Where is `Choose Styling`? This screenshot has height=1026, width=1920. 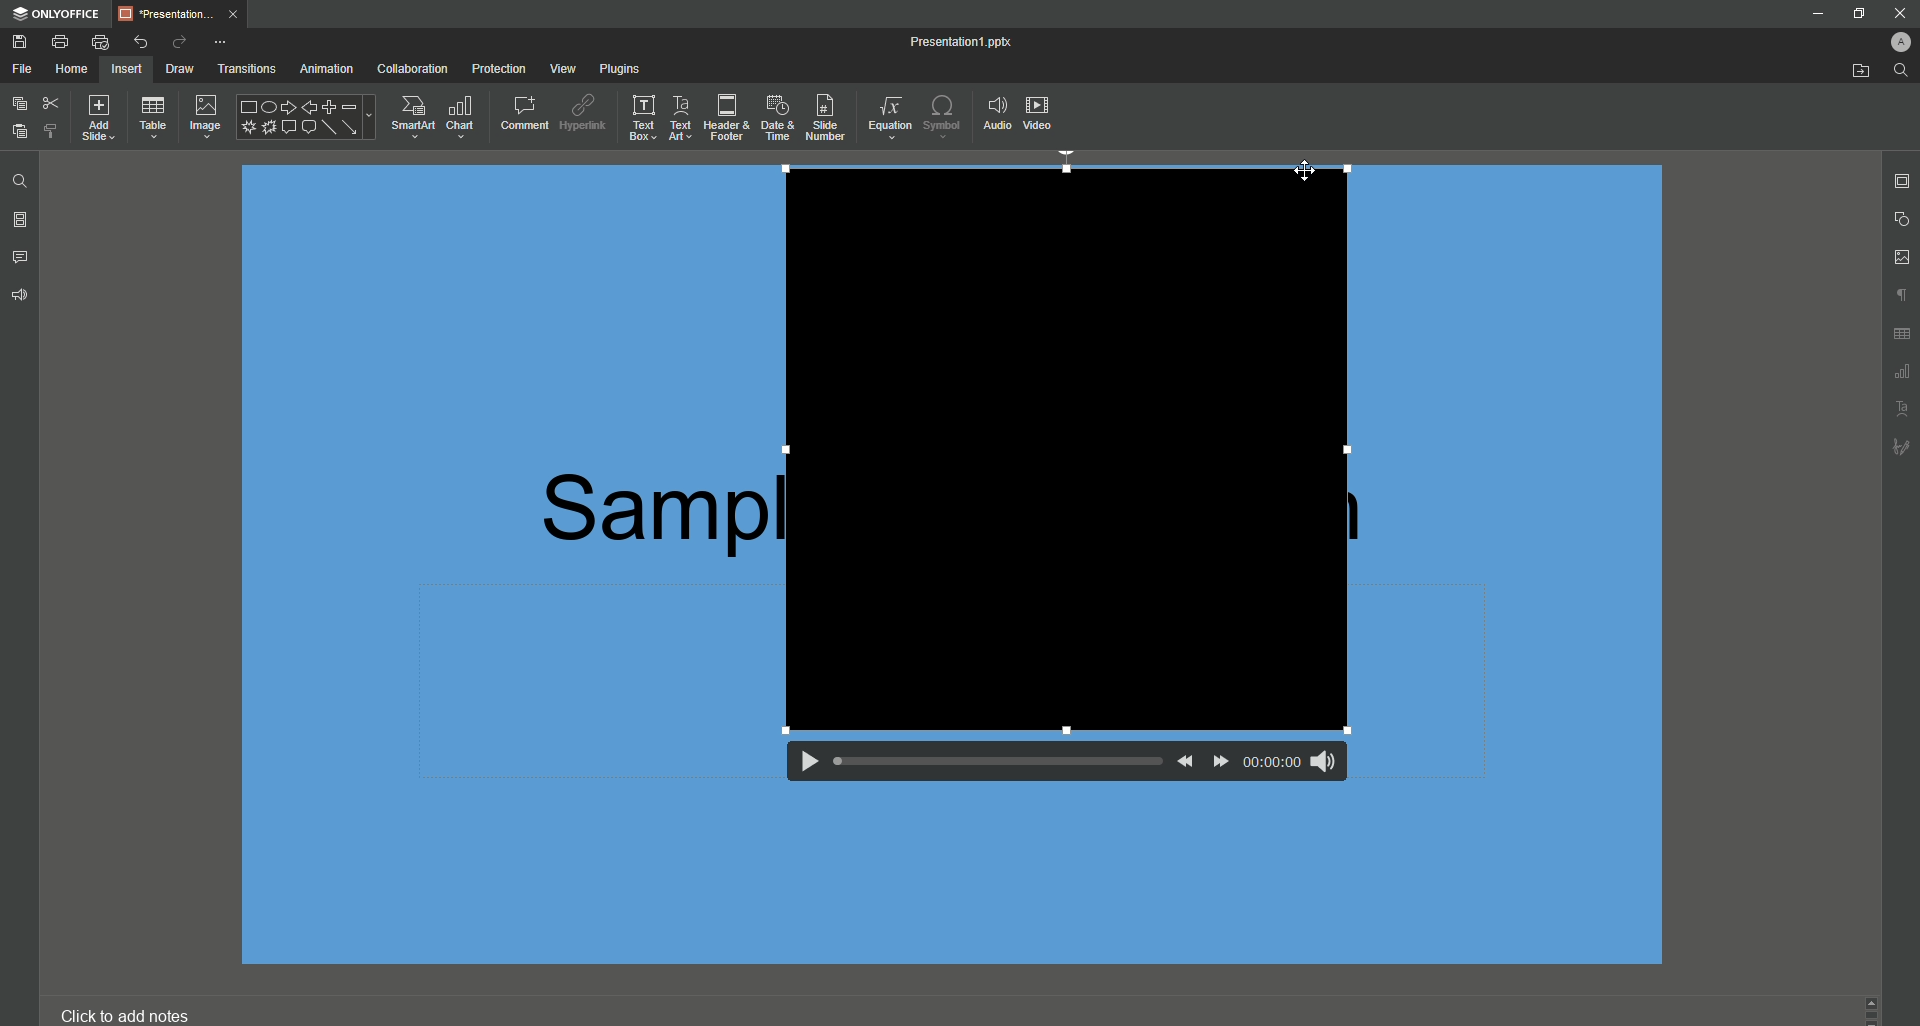
Choose Styling is located at coordinates (53, 130).